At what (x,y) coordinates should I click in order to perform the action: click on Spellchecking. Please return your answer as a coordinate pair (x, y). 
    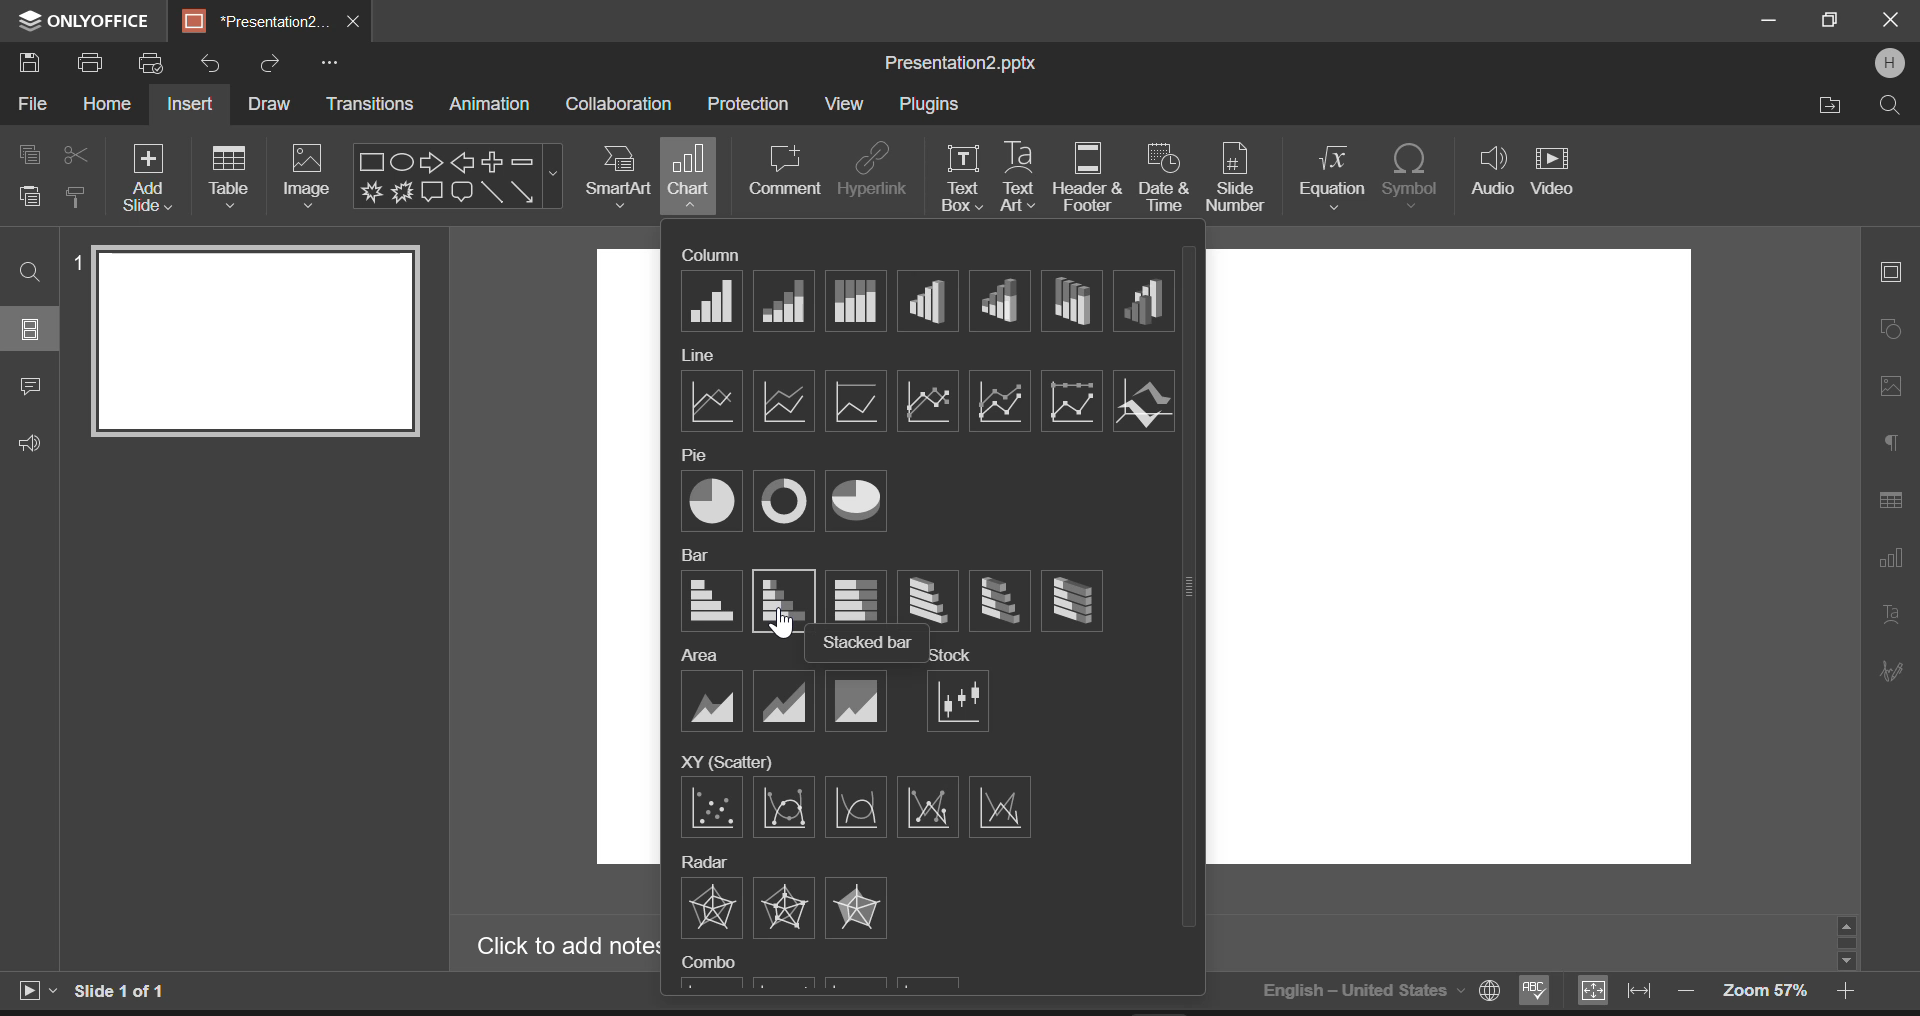
    Looking at the image, I should click on (1535, 992).